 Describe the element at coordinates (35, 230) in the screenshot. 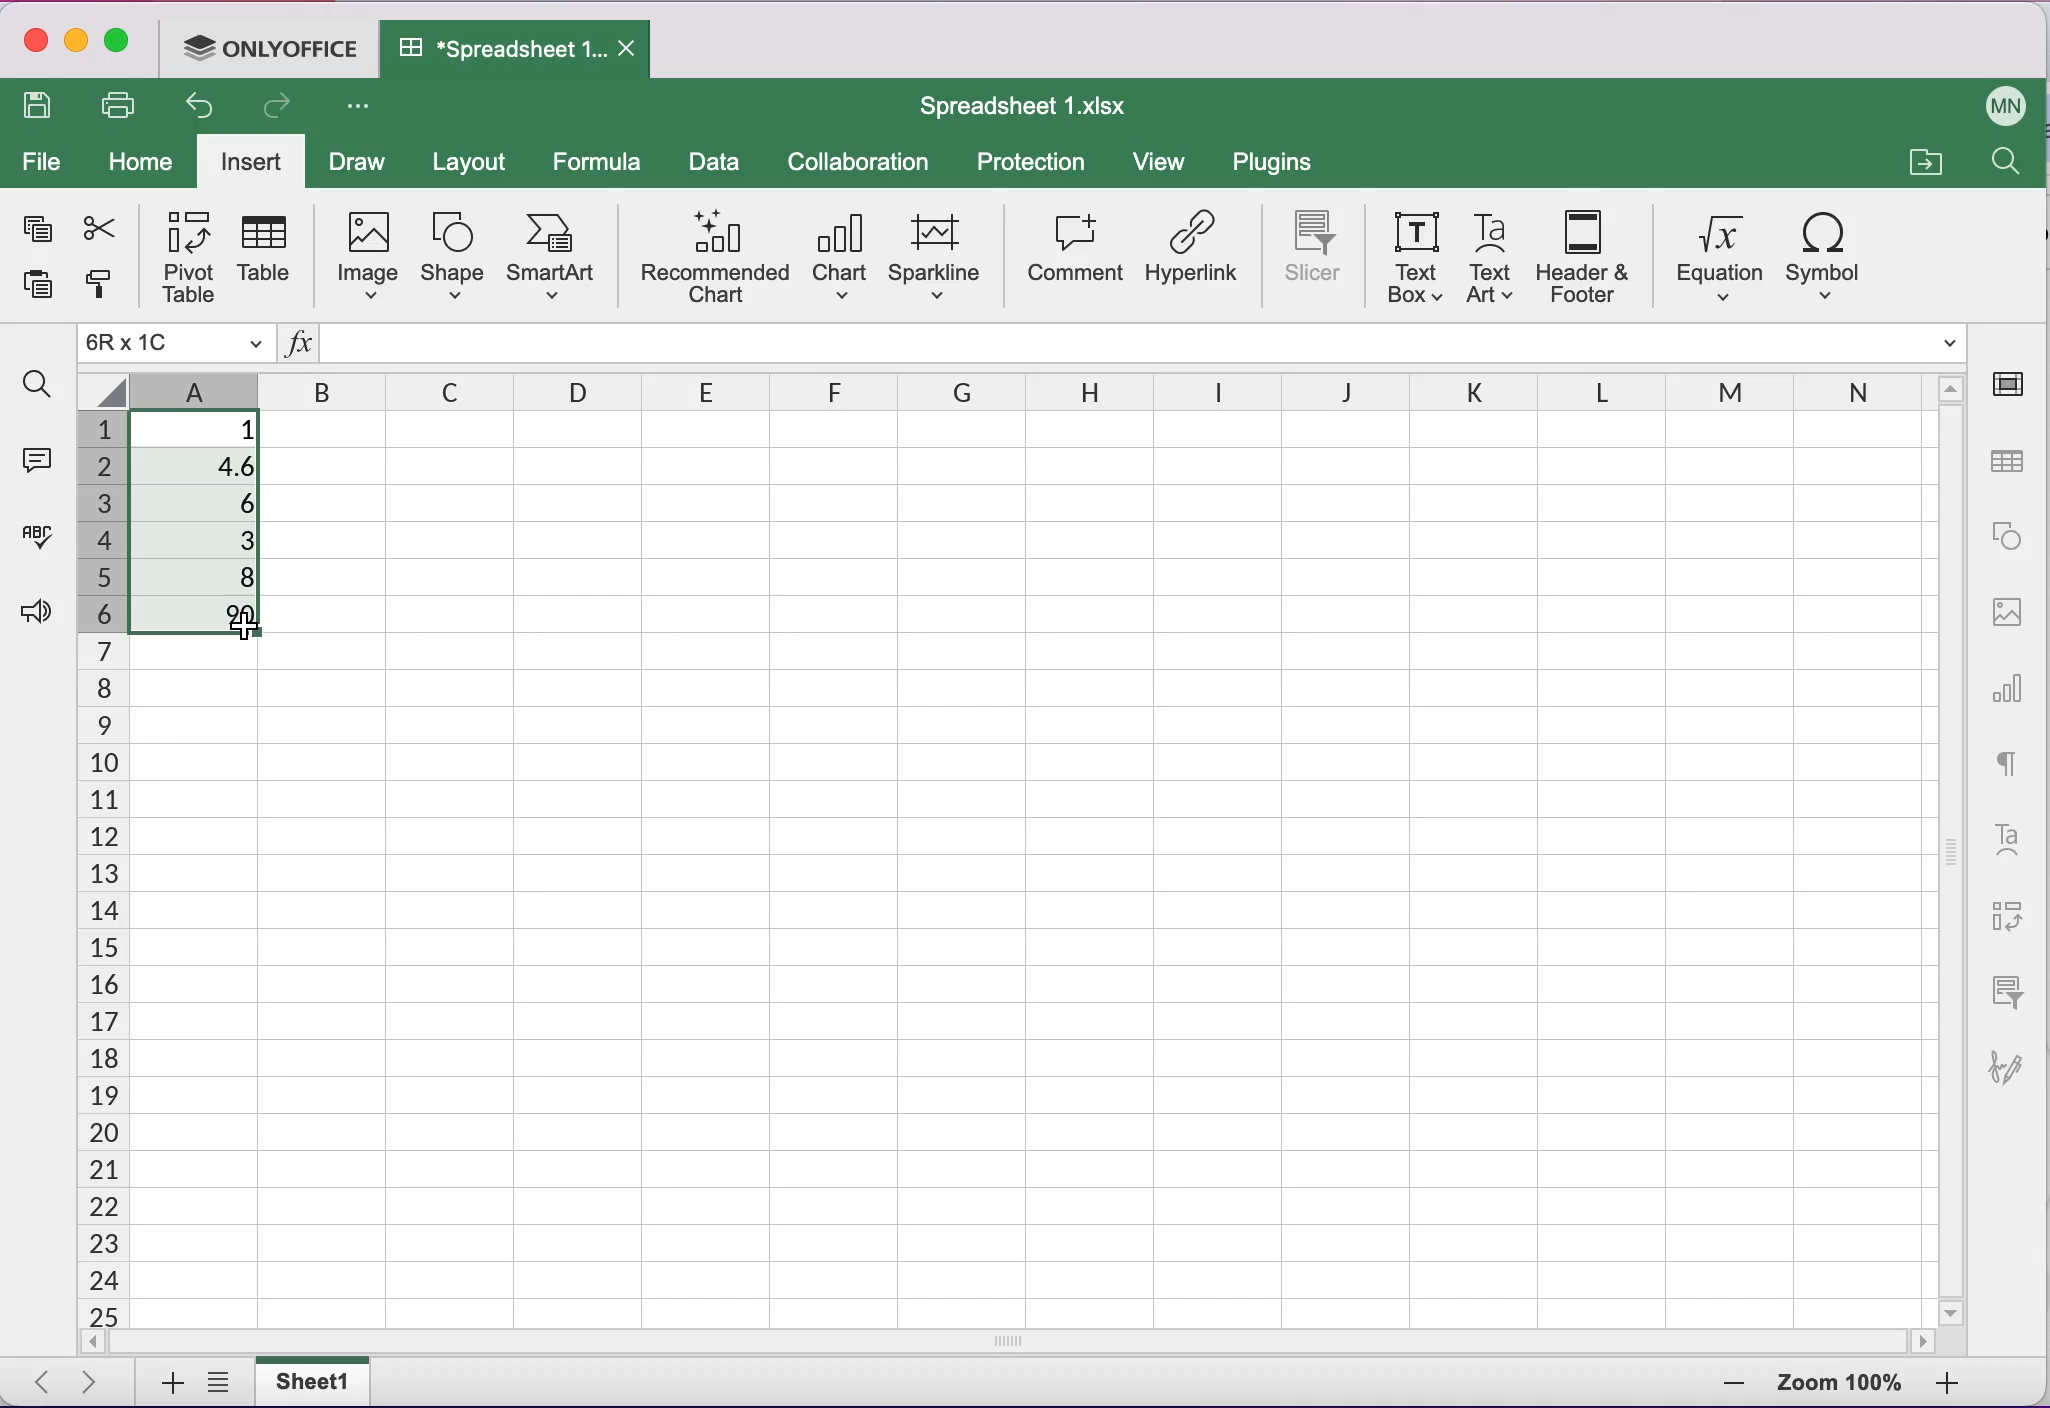

I see `copy` at that location.